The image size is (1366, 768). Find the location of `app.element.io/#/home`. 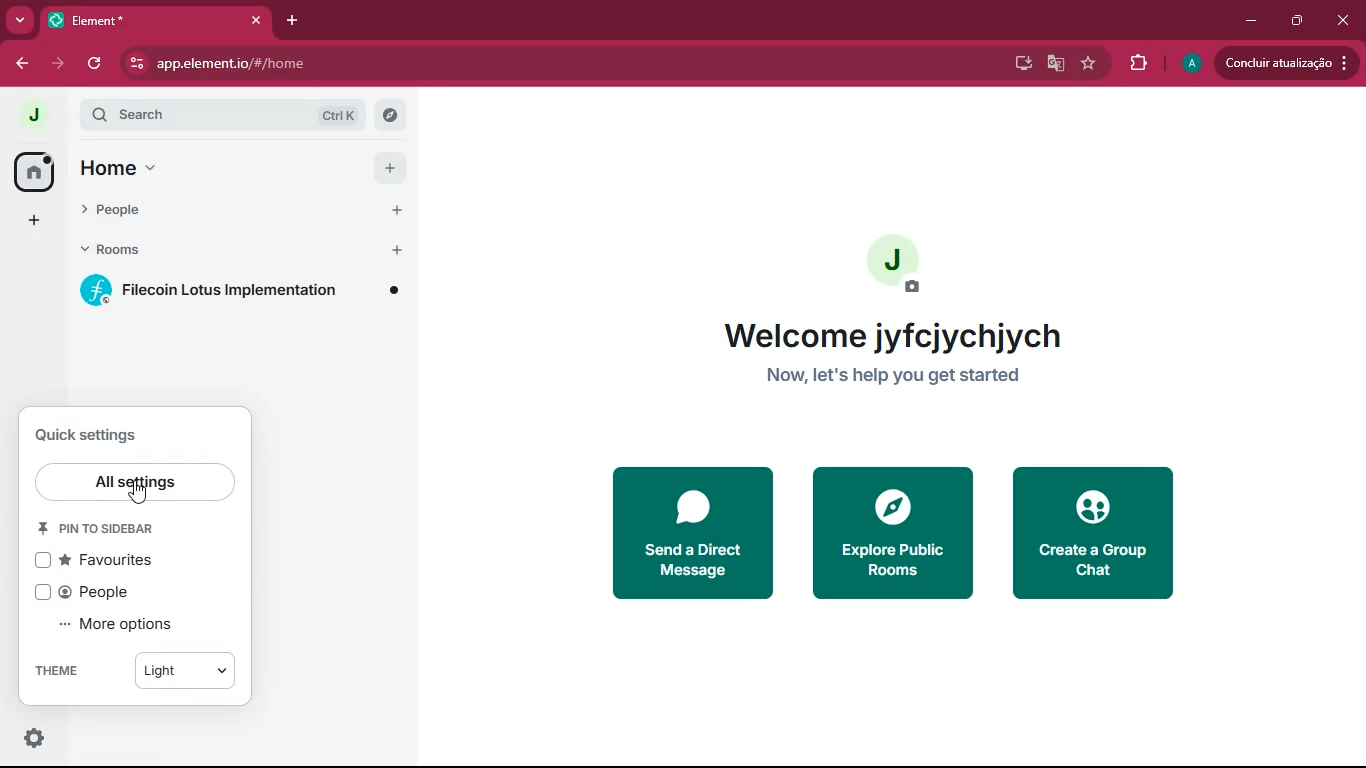

app.element.io/#/home is located at coordinates (351, 63).